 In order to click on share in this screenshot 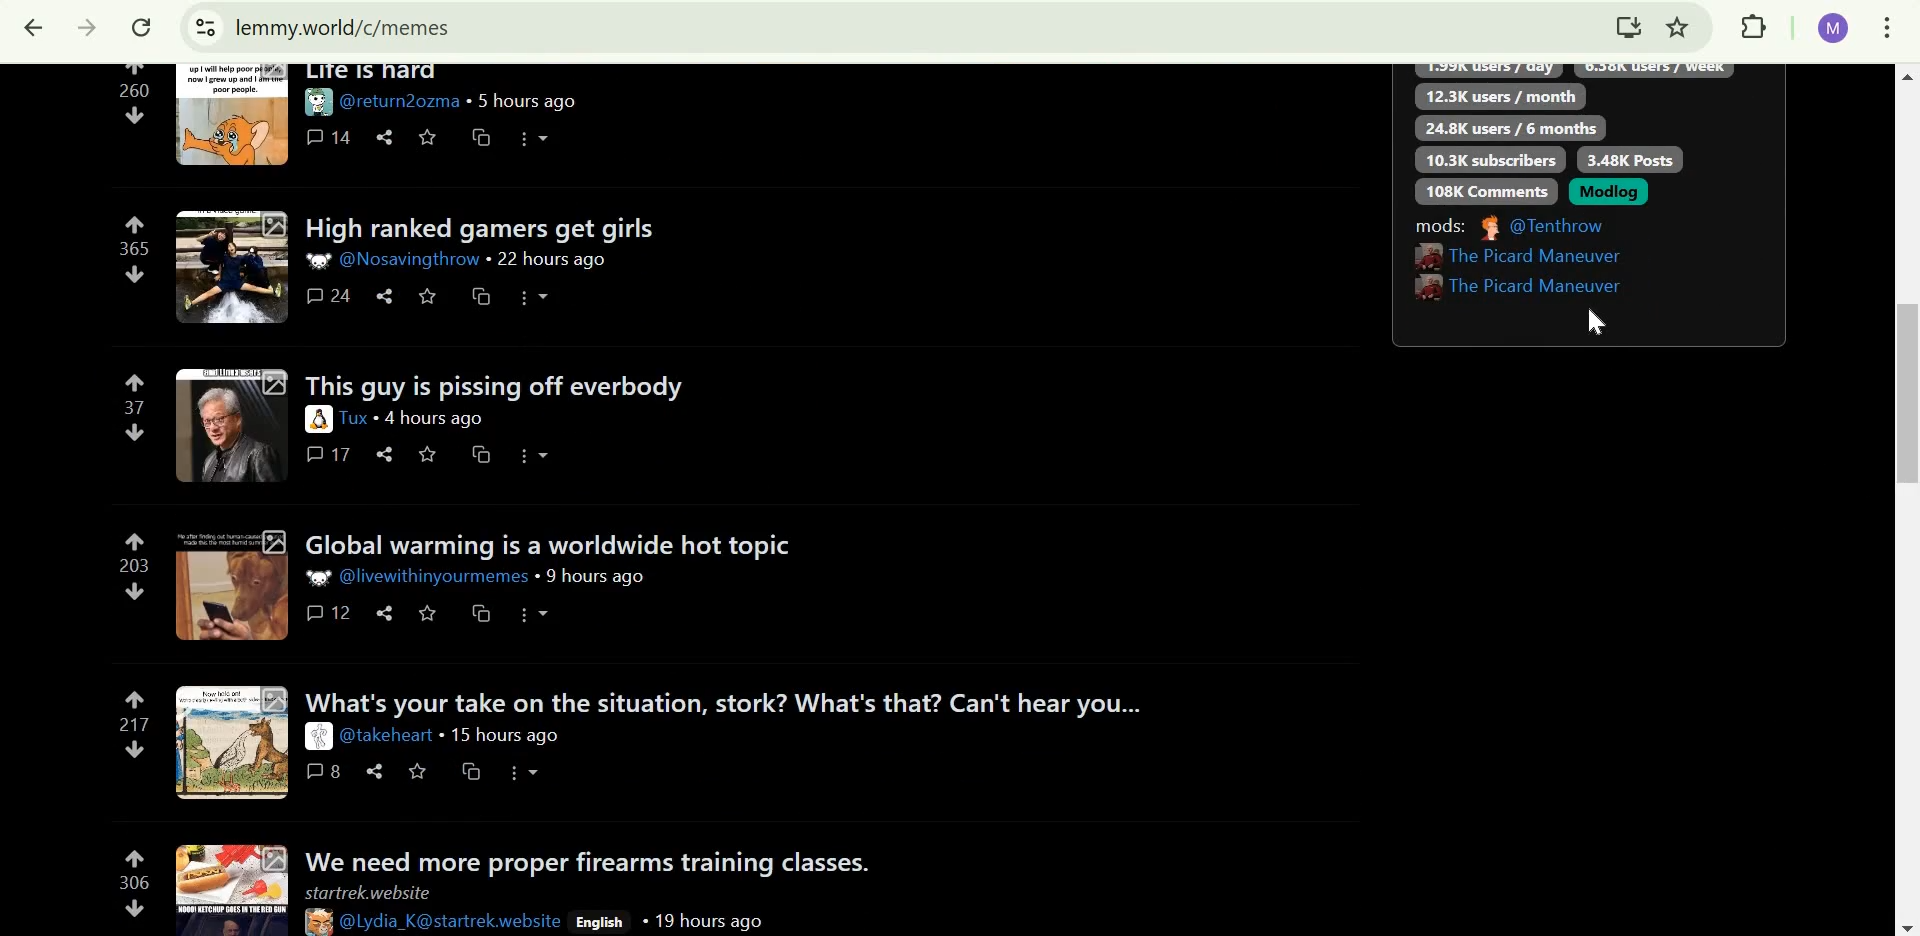, I will do `click(375, 770)`.